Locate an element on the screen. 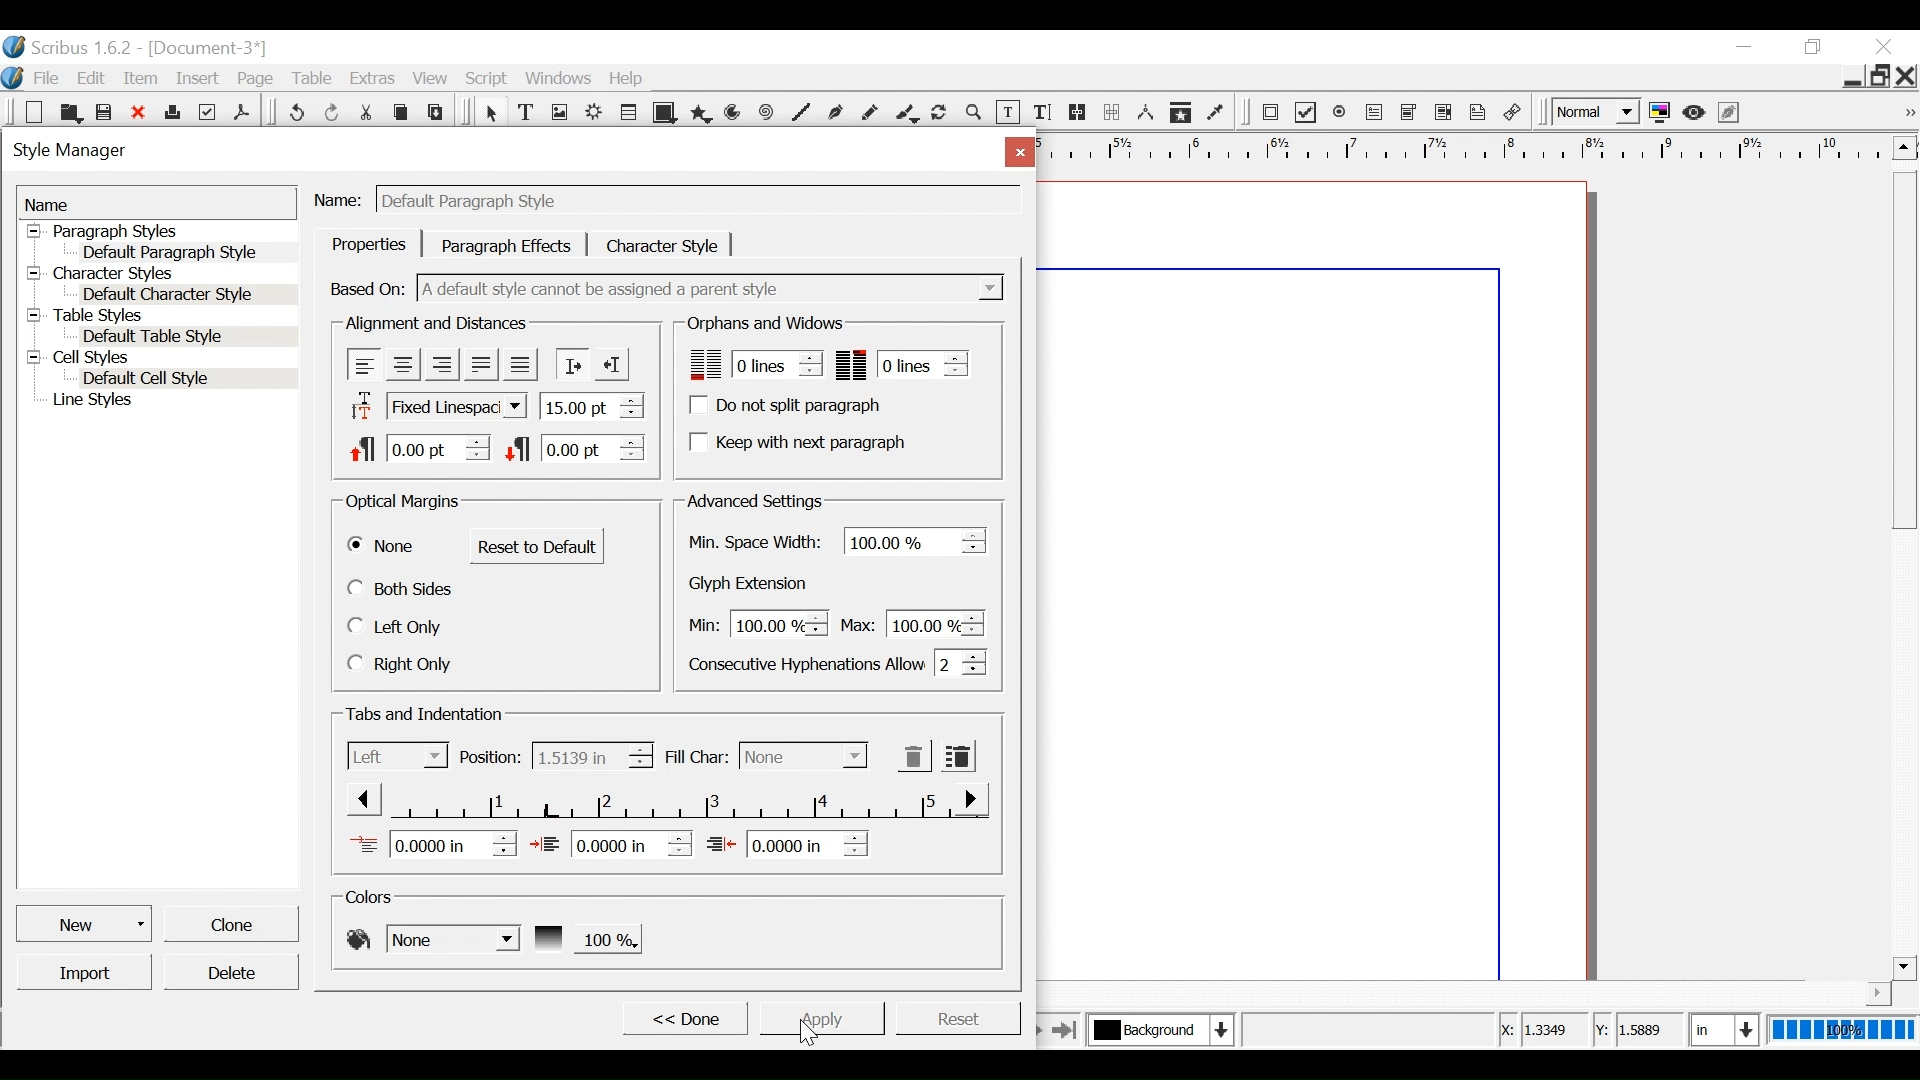 This screenshot has height=1080, width=1920. Position is located at coordinates (491, 757).